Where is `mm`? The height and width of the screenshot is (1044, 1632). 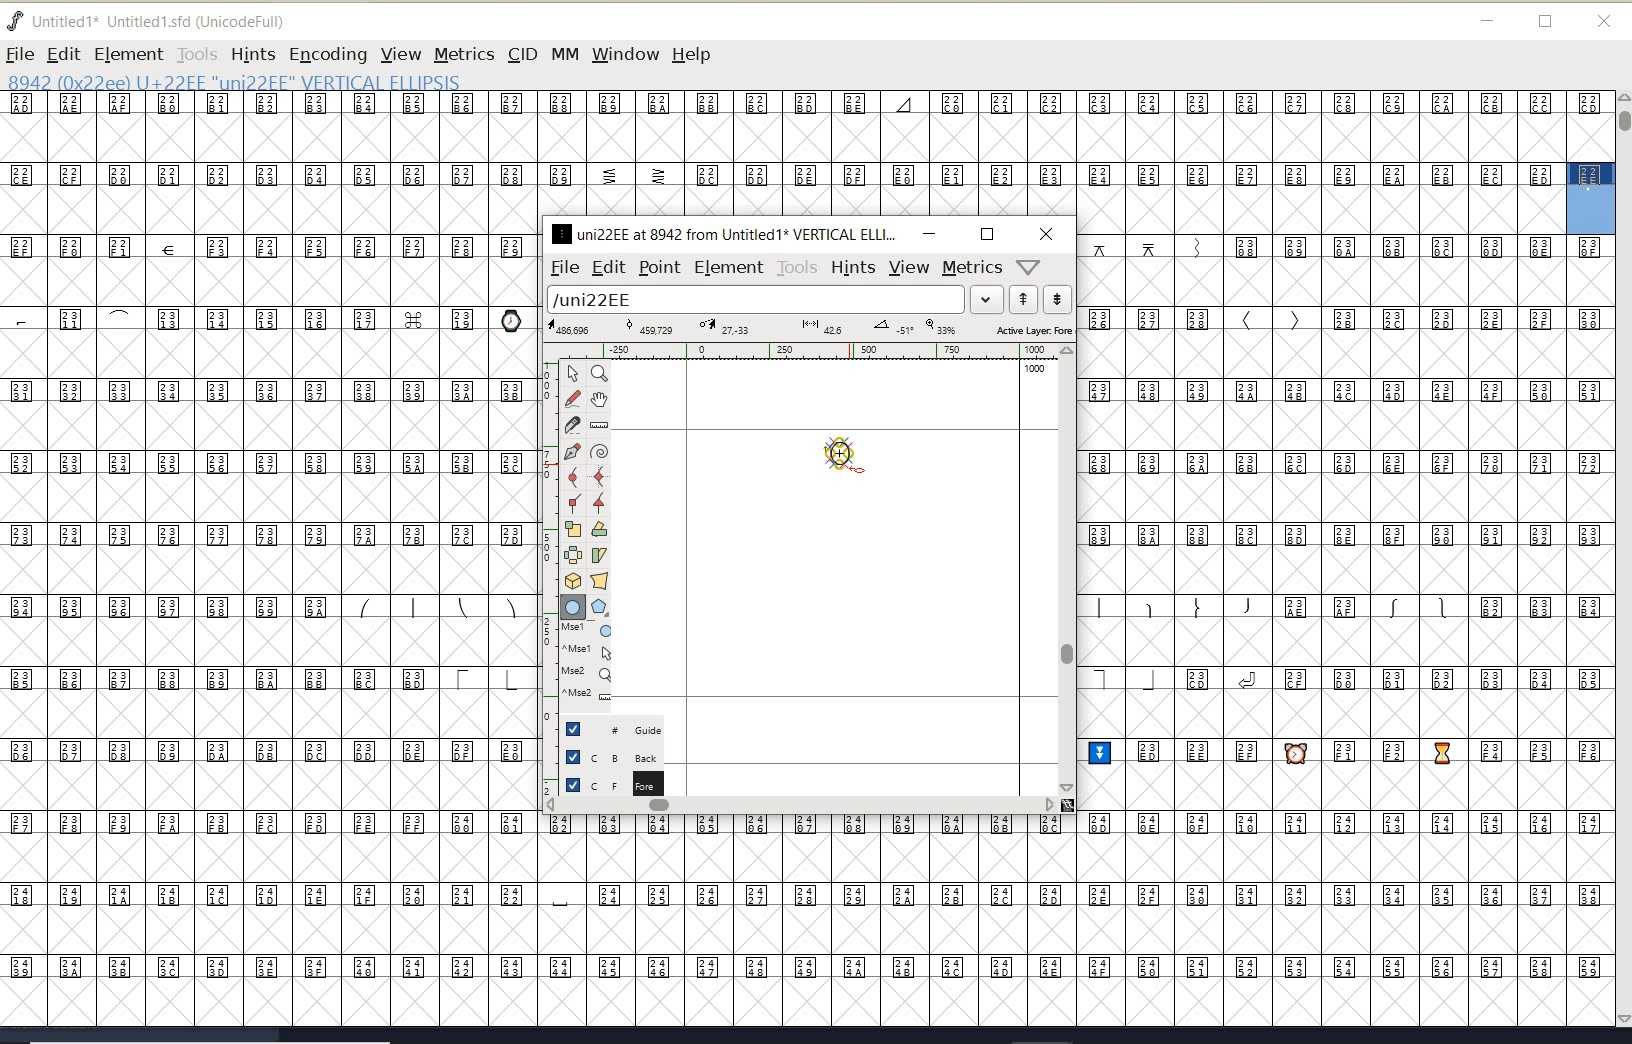 mm is located at coordinates (563, 51).